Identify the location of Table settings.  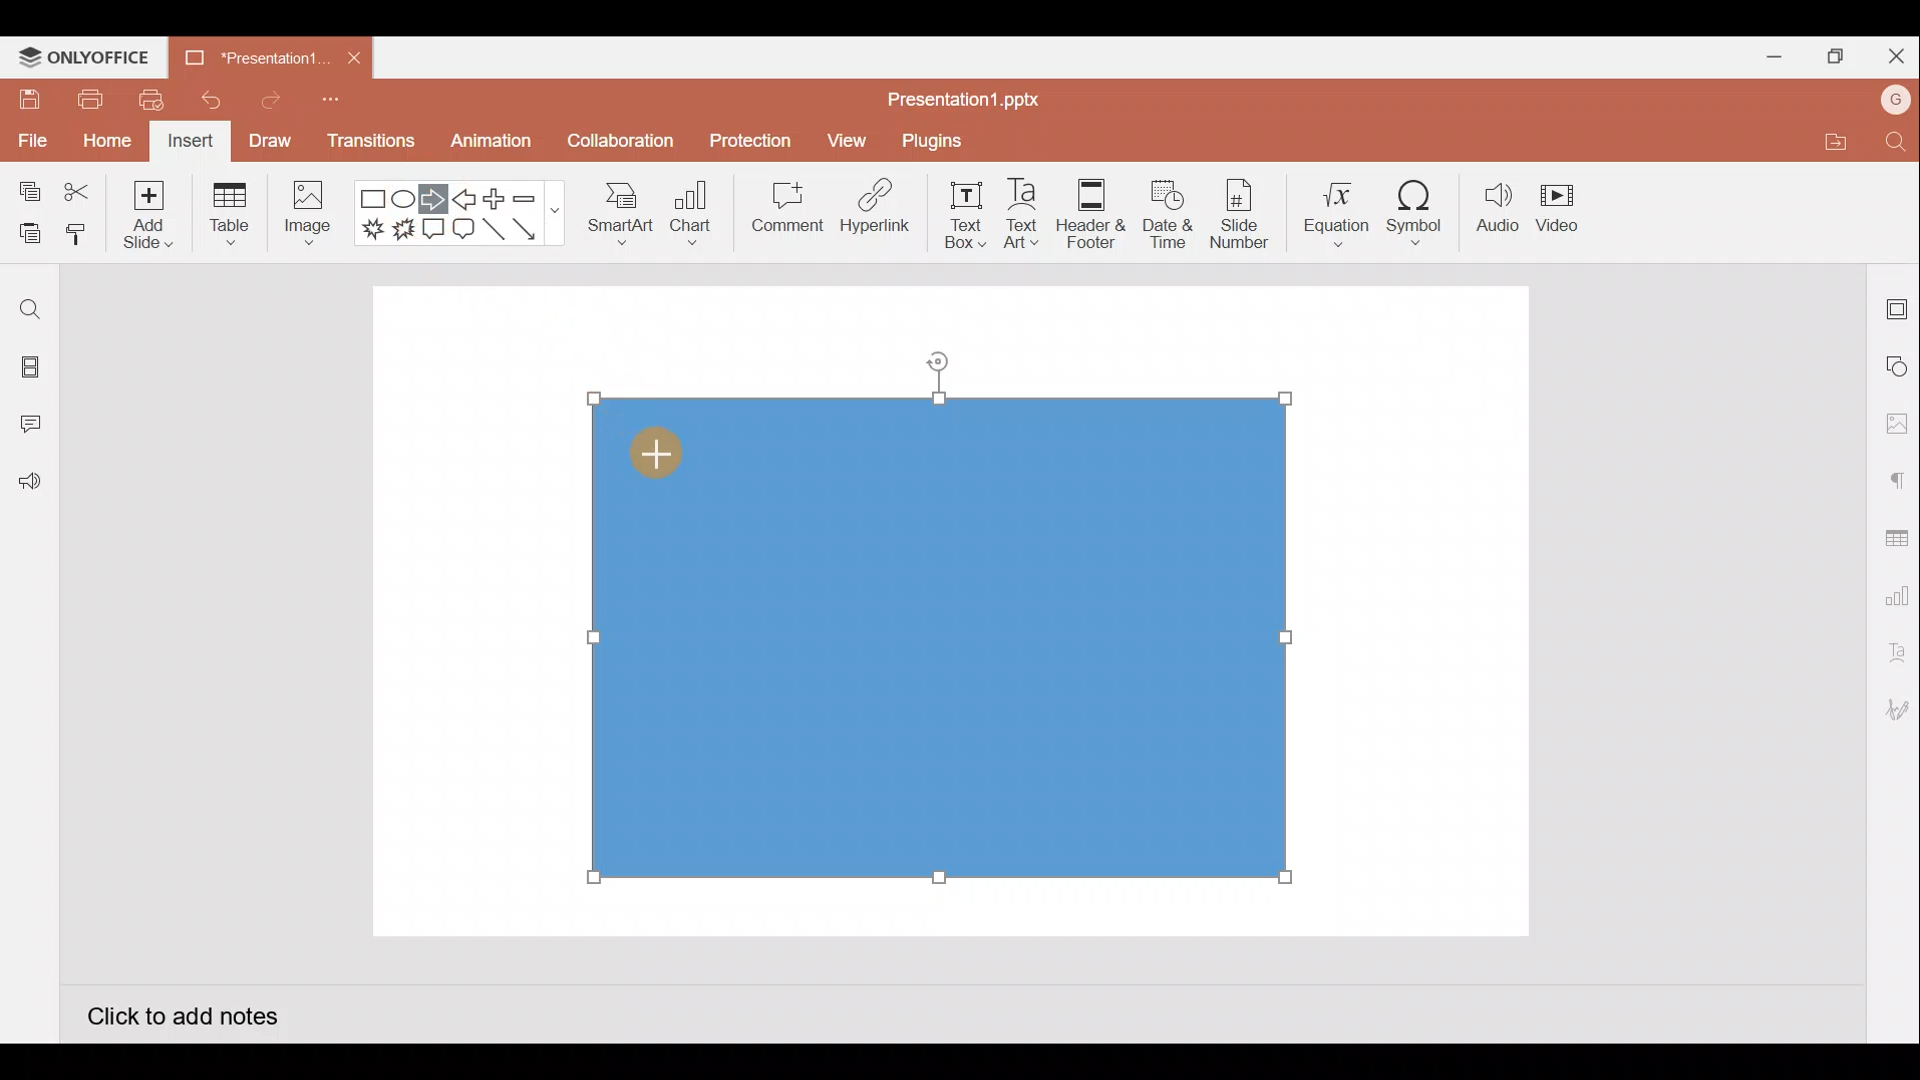
(1892, 536).